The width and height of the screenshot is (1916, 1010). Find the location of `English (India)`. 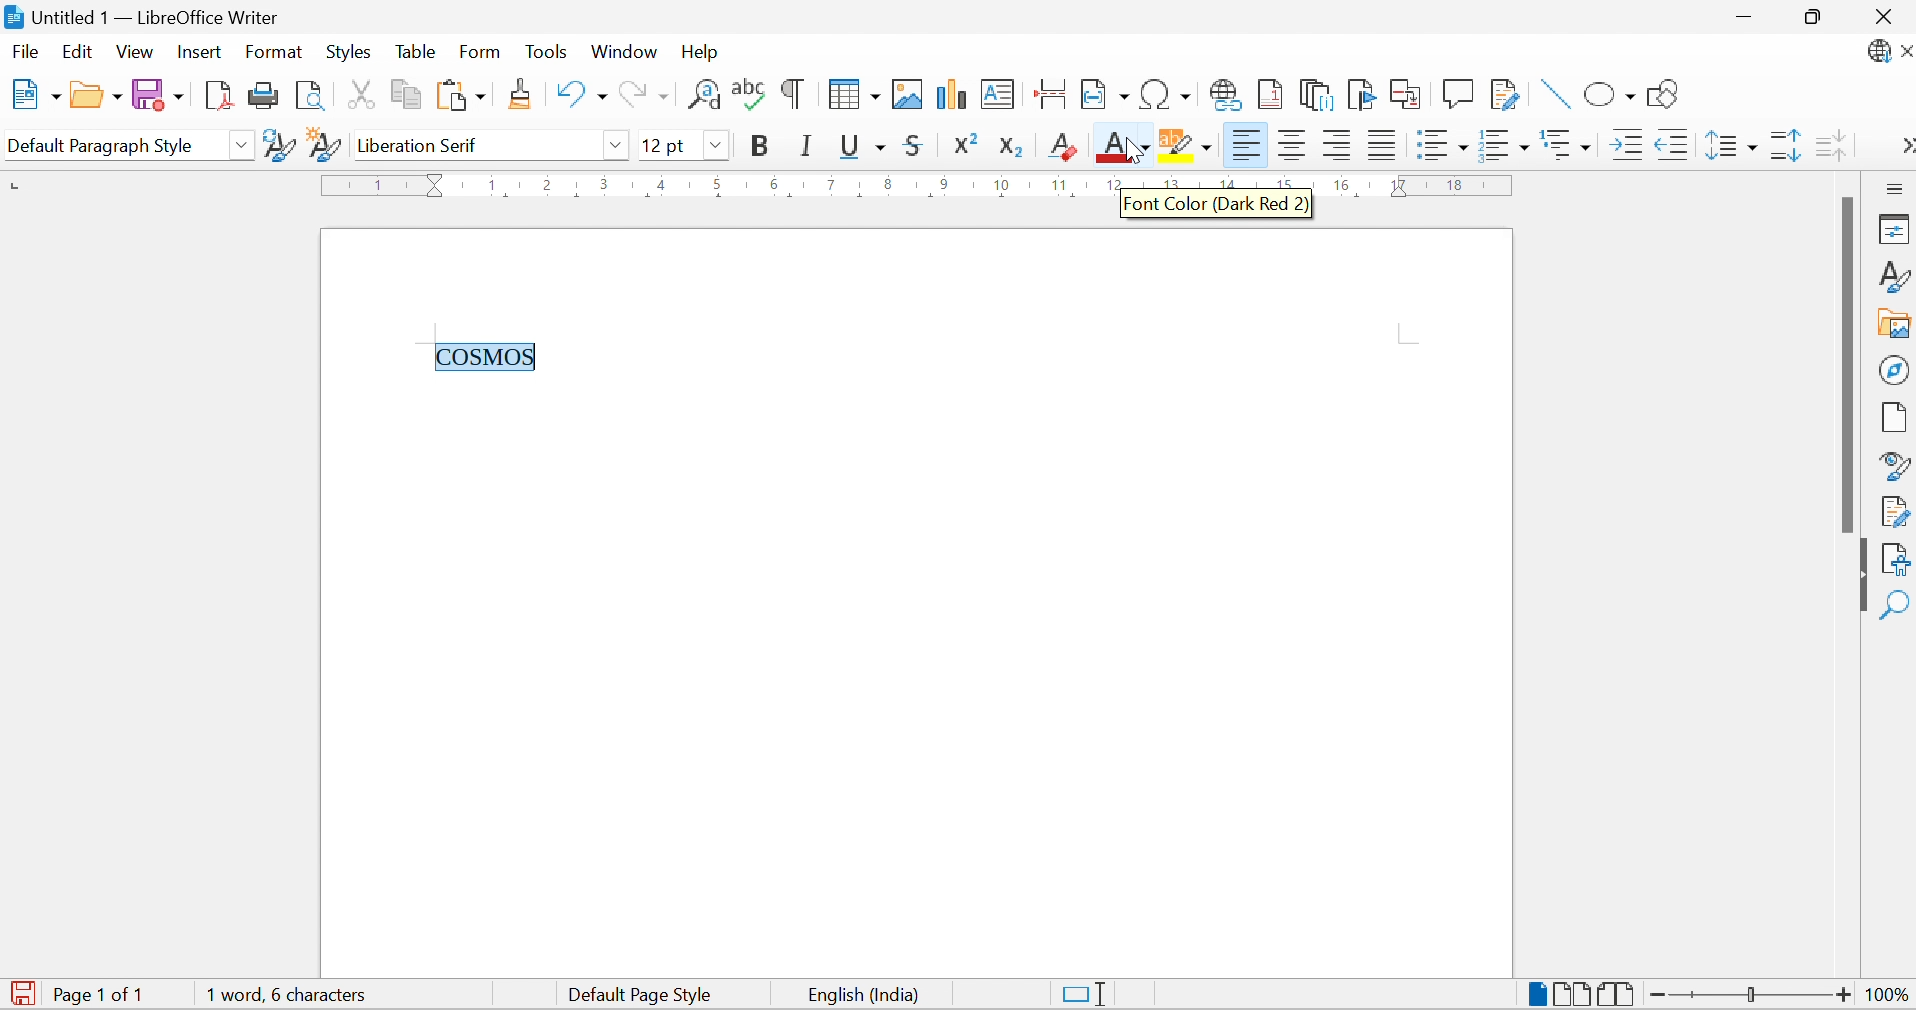

English (India) is located at coordinates (859, 996).